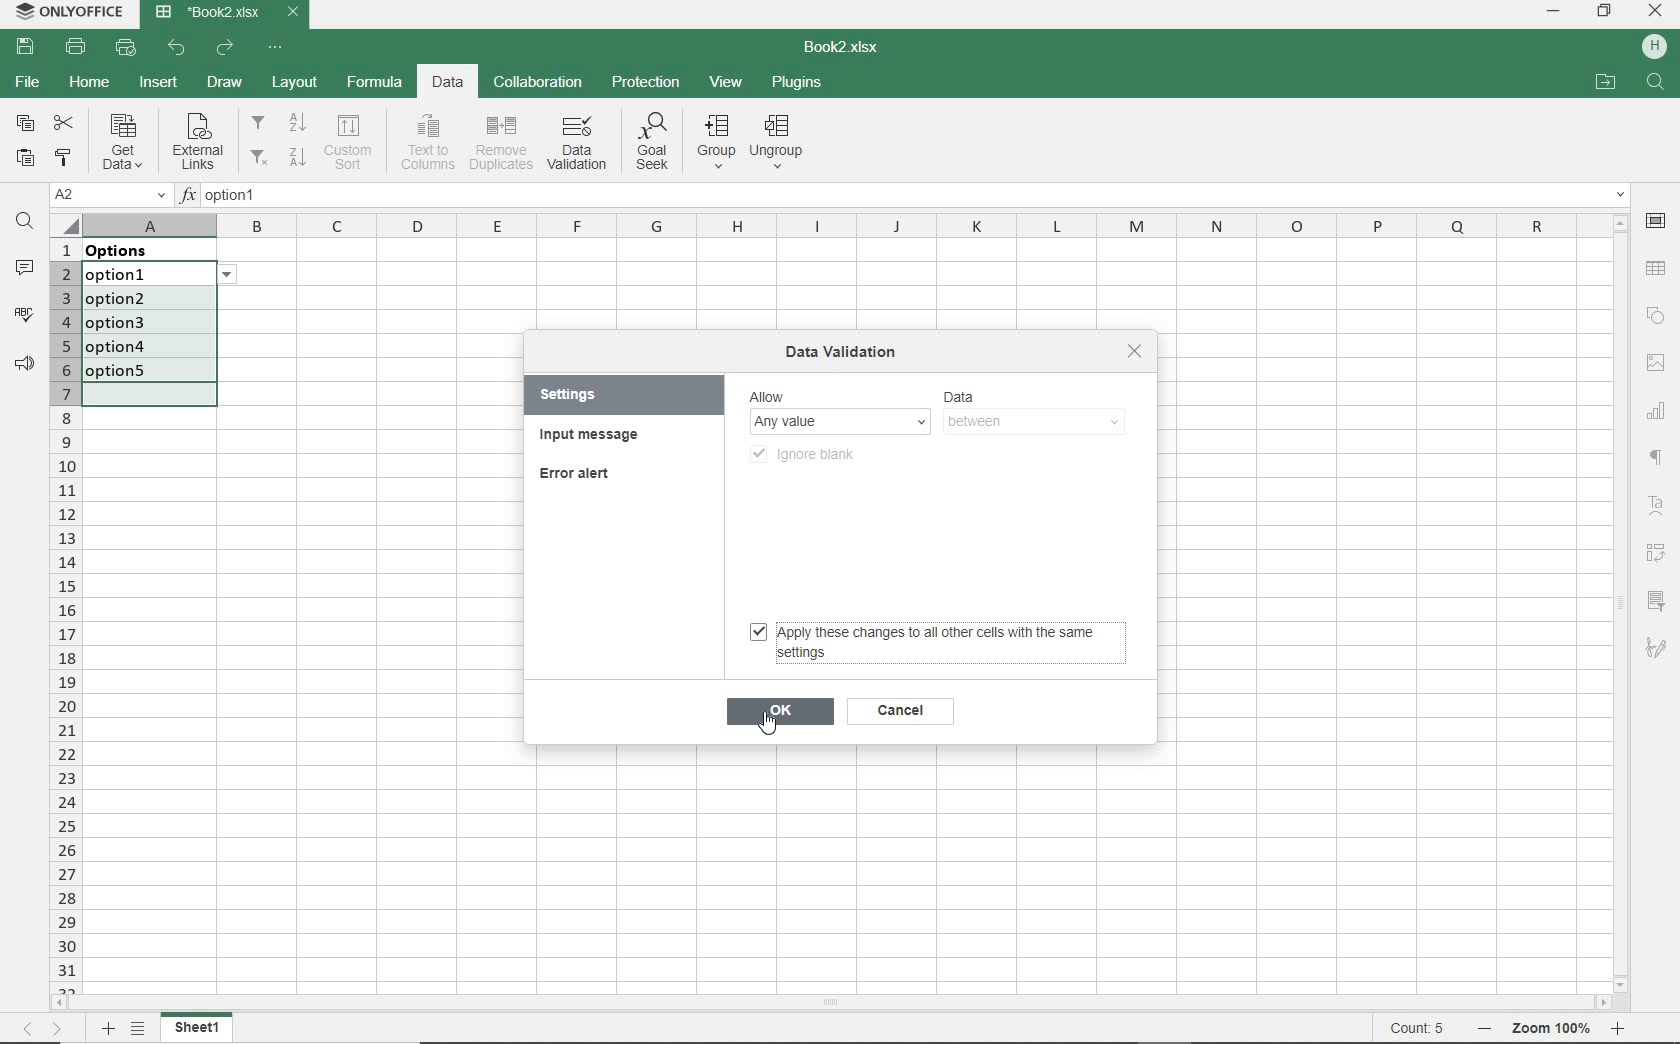 Image resolution: width=1680 pixels, height=1044 pixels. I want to click on External links, so click(198, 143).